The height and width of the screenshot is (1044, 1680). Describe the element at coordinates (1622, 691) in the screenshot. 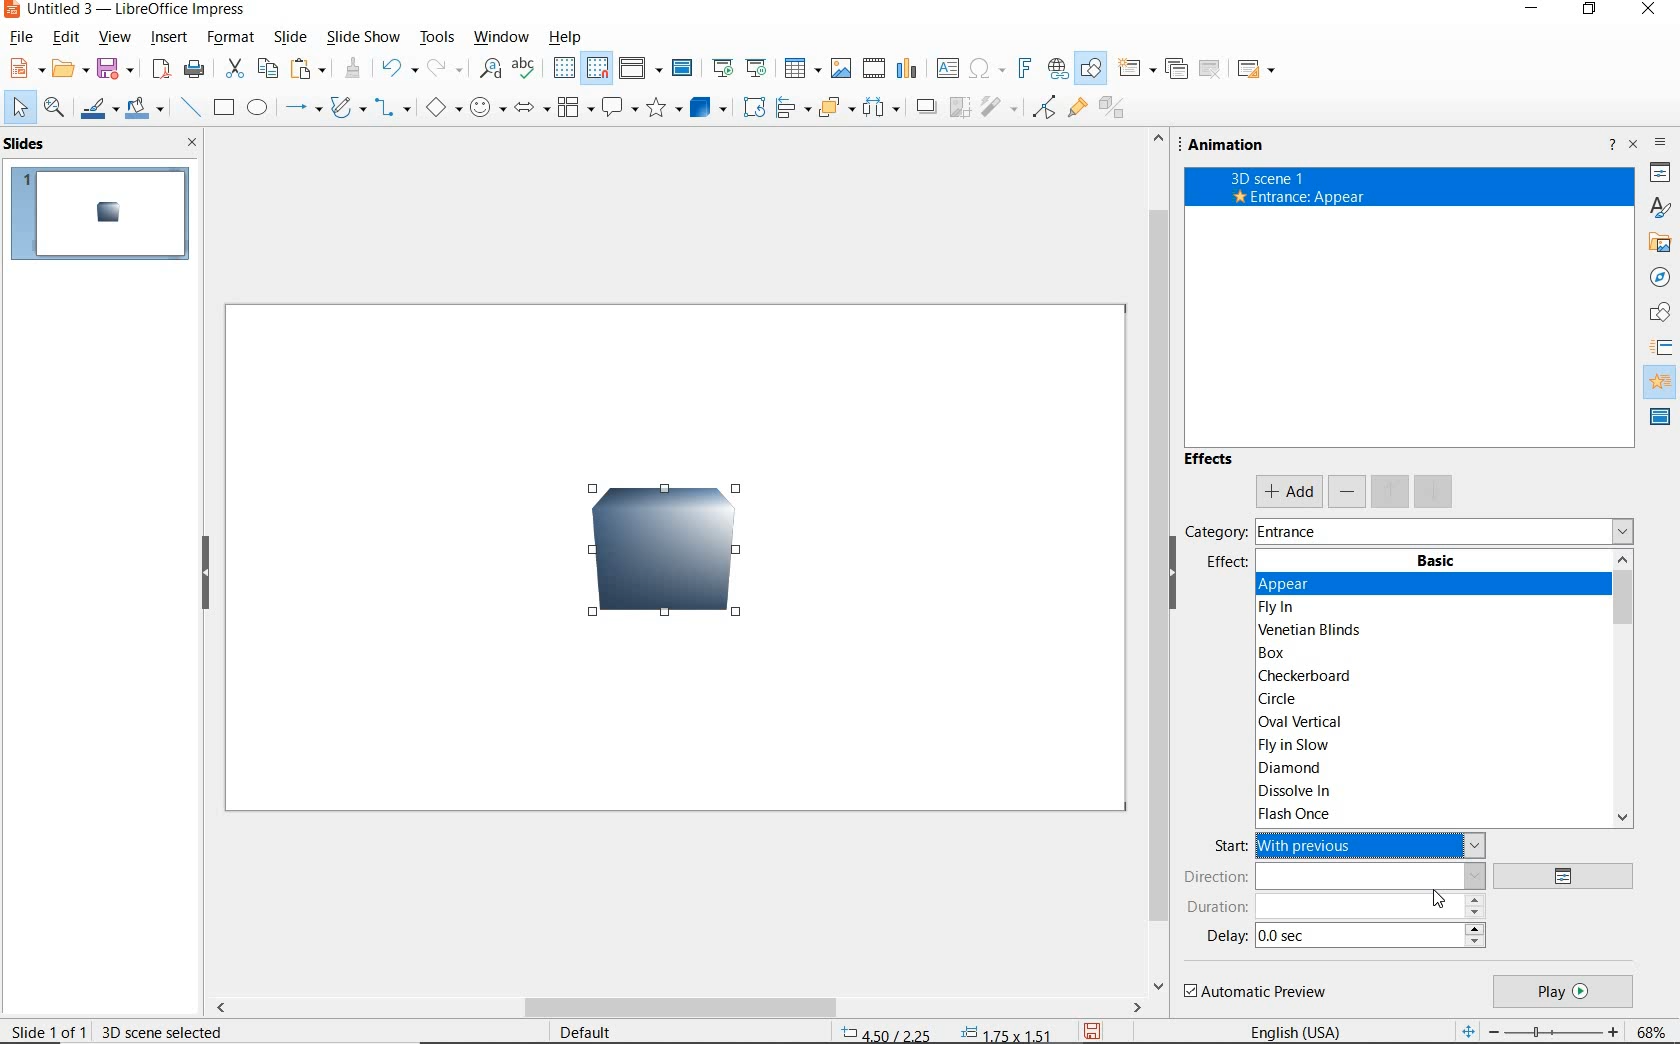

I see `SCROLLBAR` at that location.